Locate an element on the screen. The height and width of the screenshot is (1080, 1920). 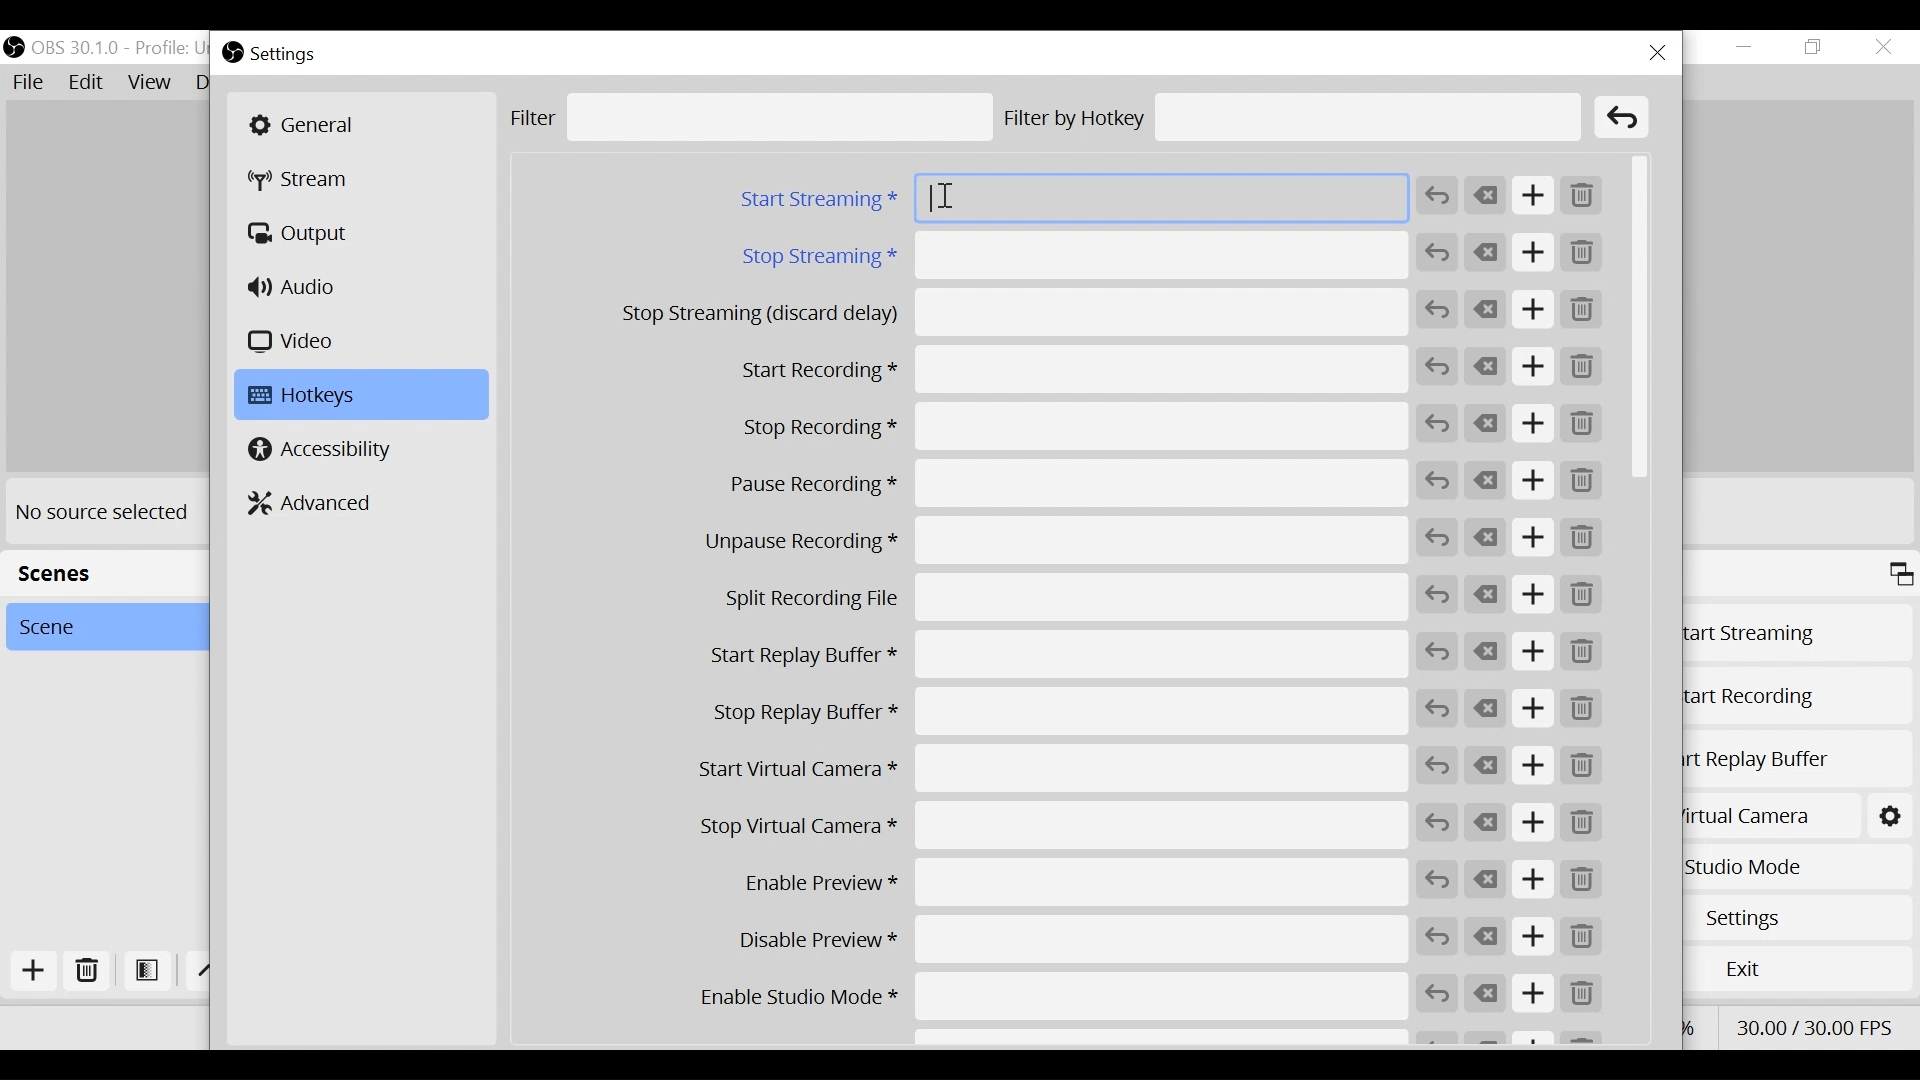
Add is located at coordinates (1535, 882).